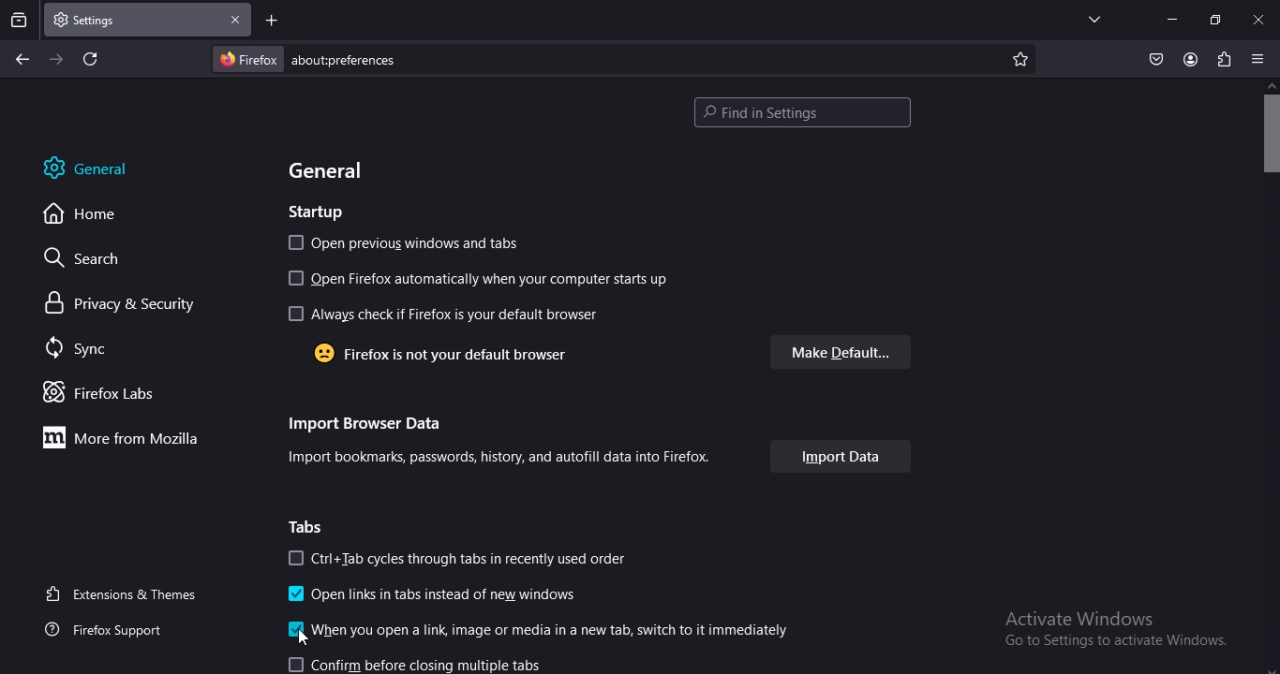 The image size is (1280, 674). Describe the element at coordinates (1258, 18) in the screenshot. I see `close` at that location.